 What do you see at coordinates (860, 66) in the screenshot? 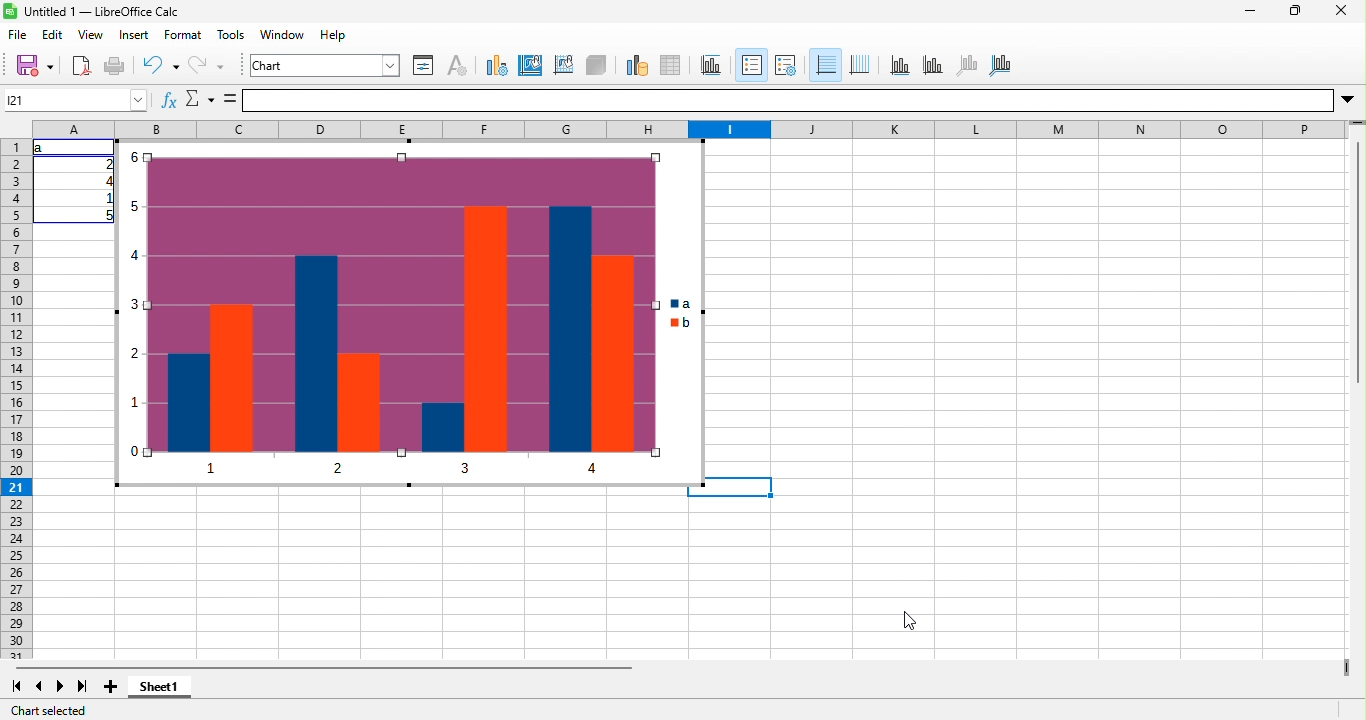
I see `vertical grids` at bounding box center [860, 66].